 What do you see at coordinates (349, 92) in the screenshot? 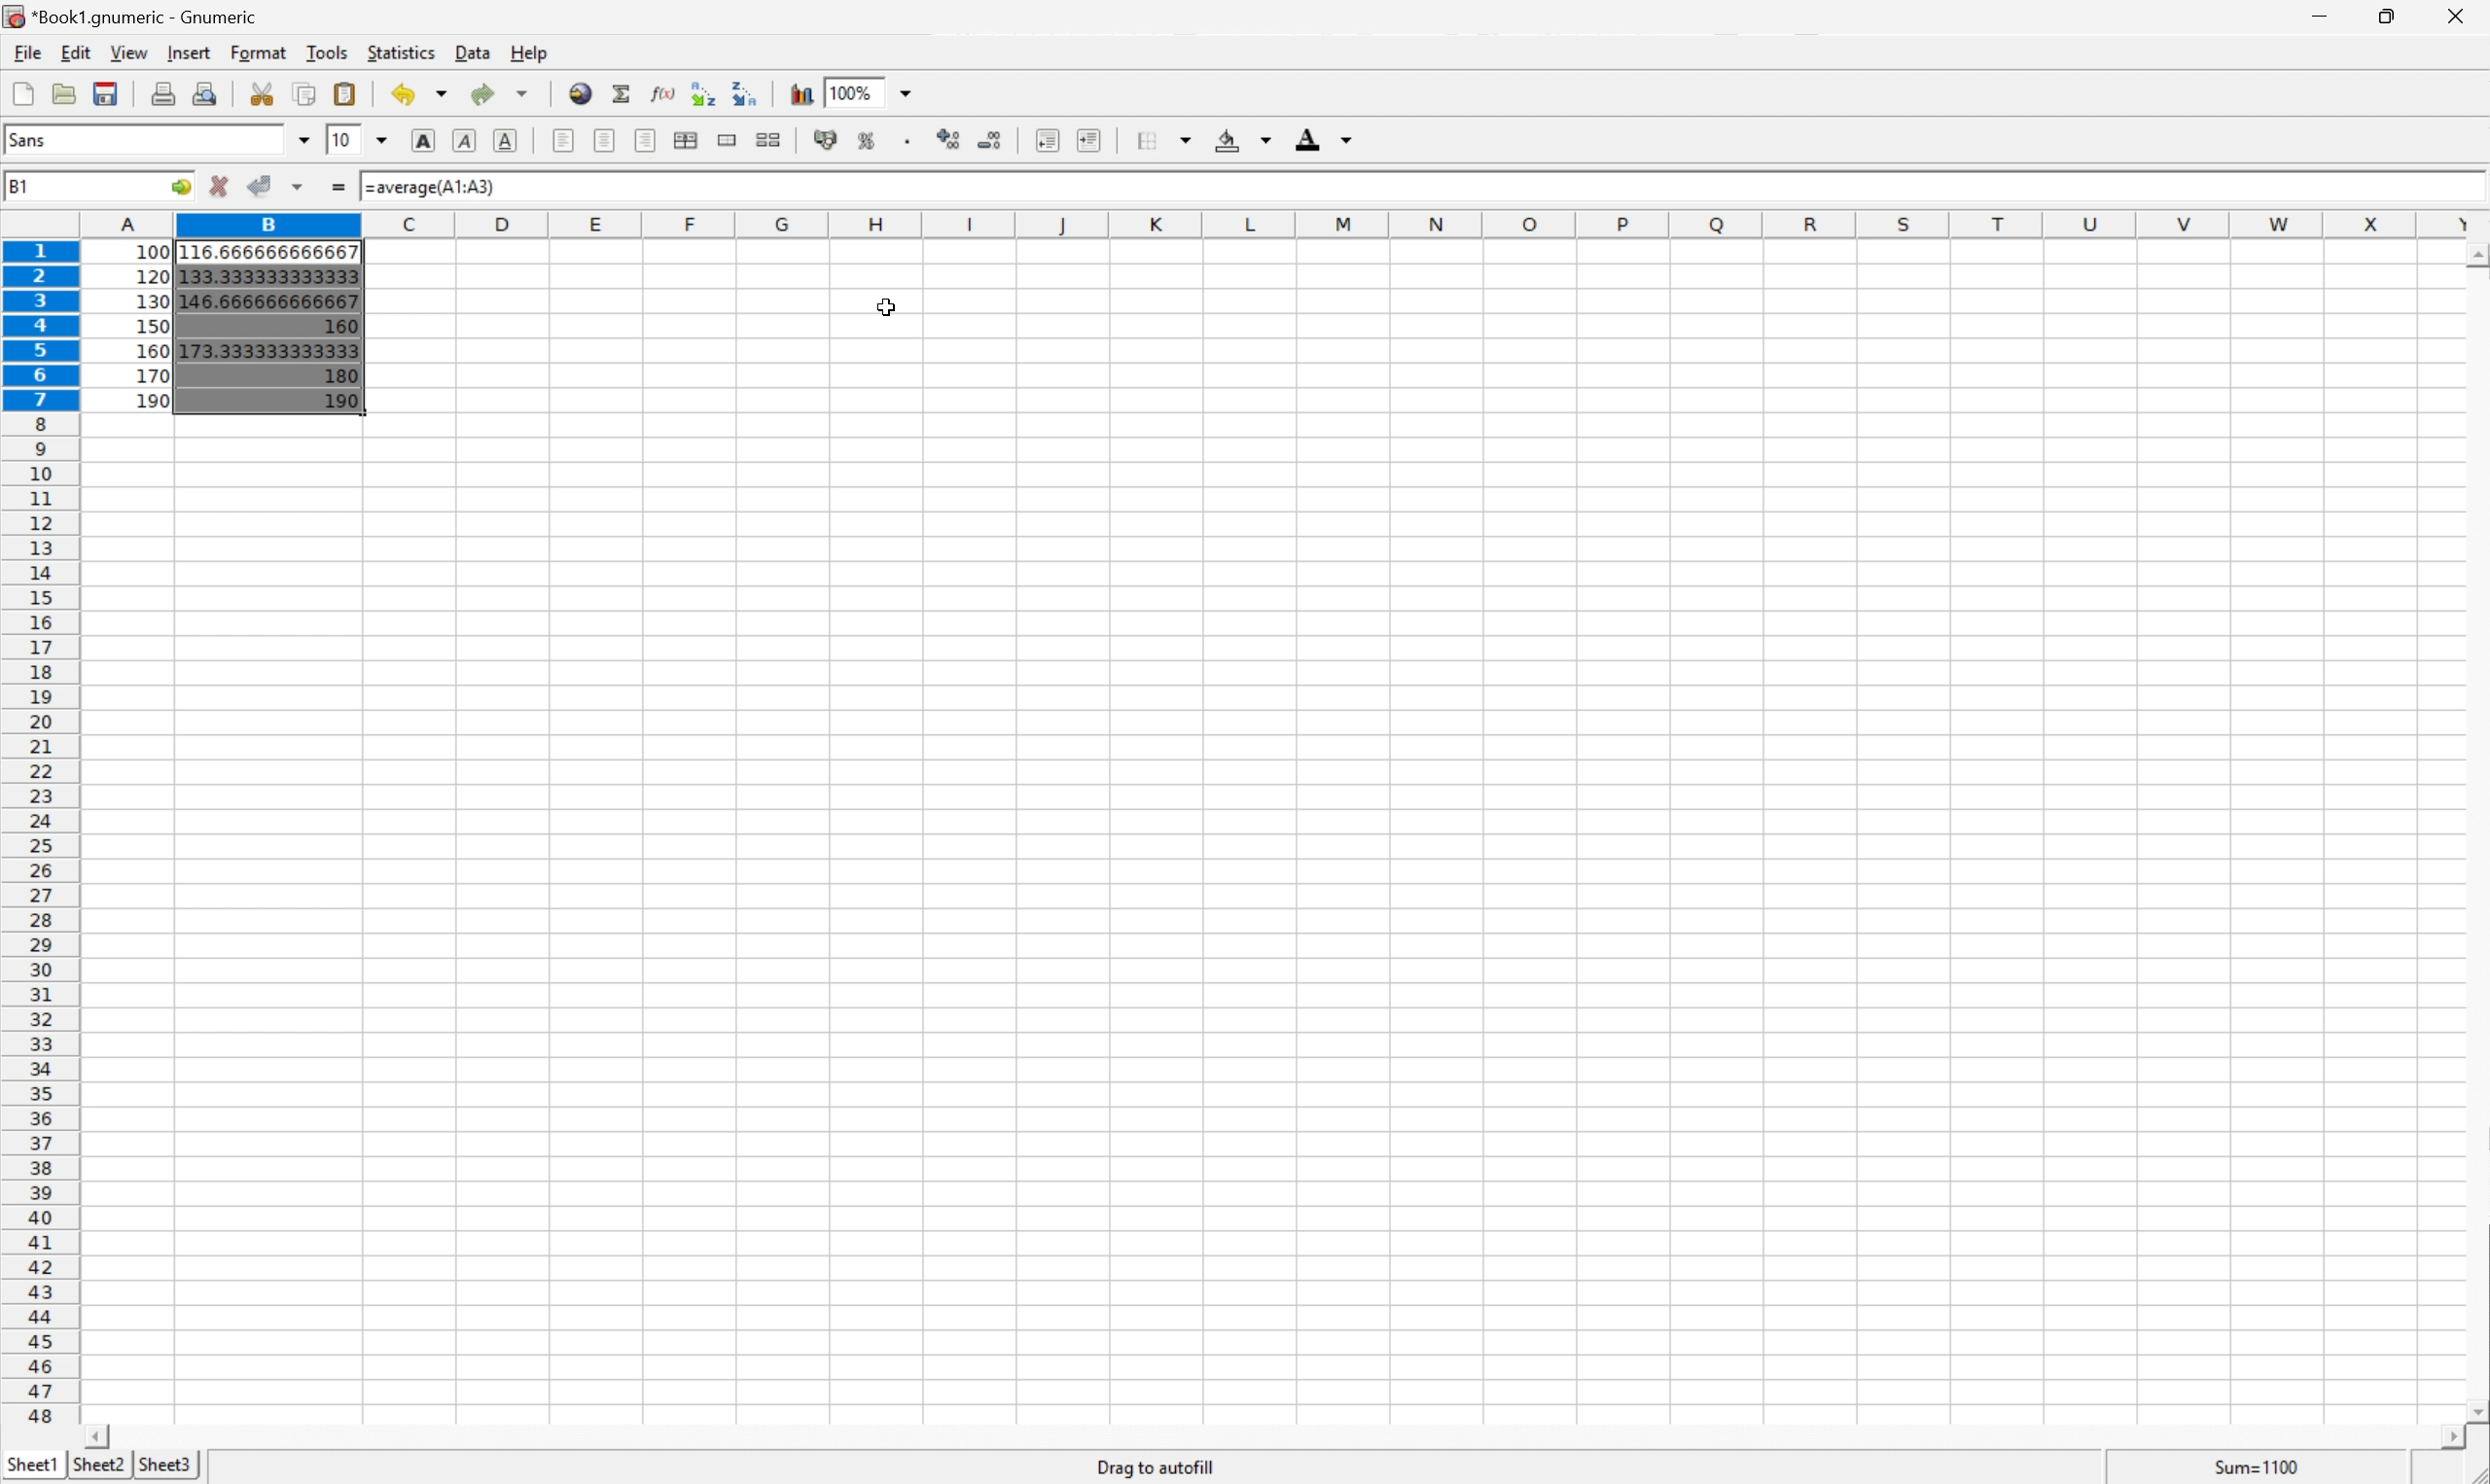
I see `Paste the clipboard` at bounding box center [349, 92].